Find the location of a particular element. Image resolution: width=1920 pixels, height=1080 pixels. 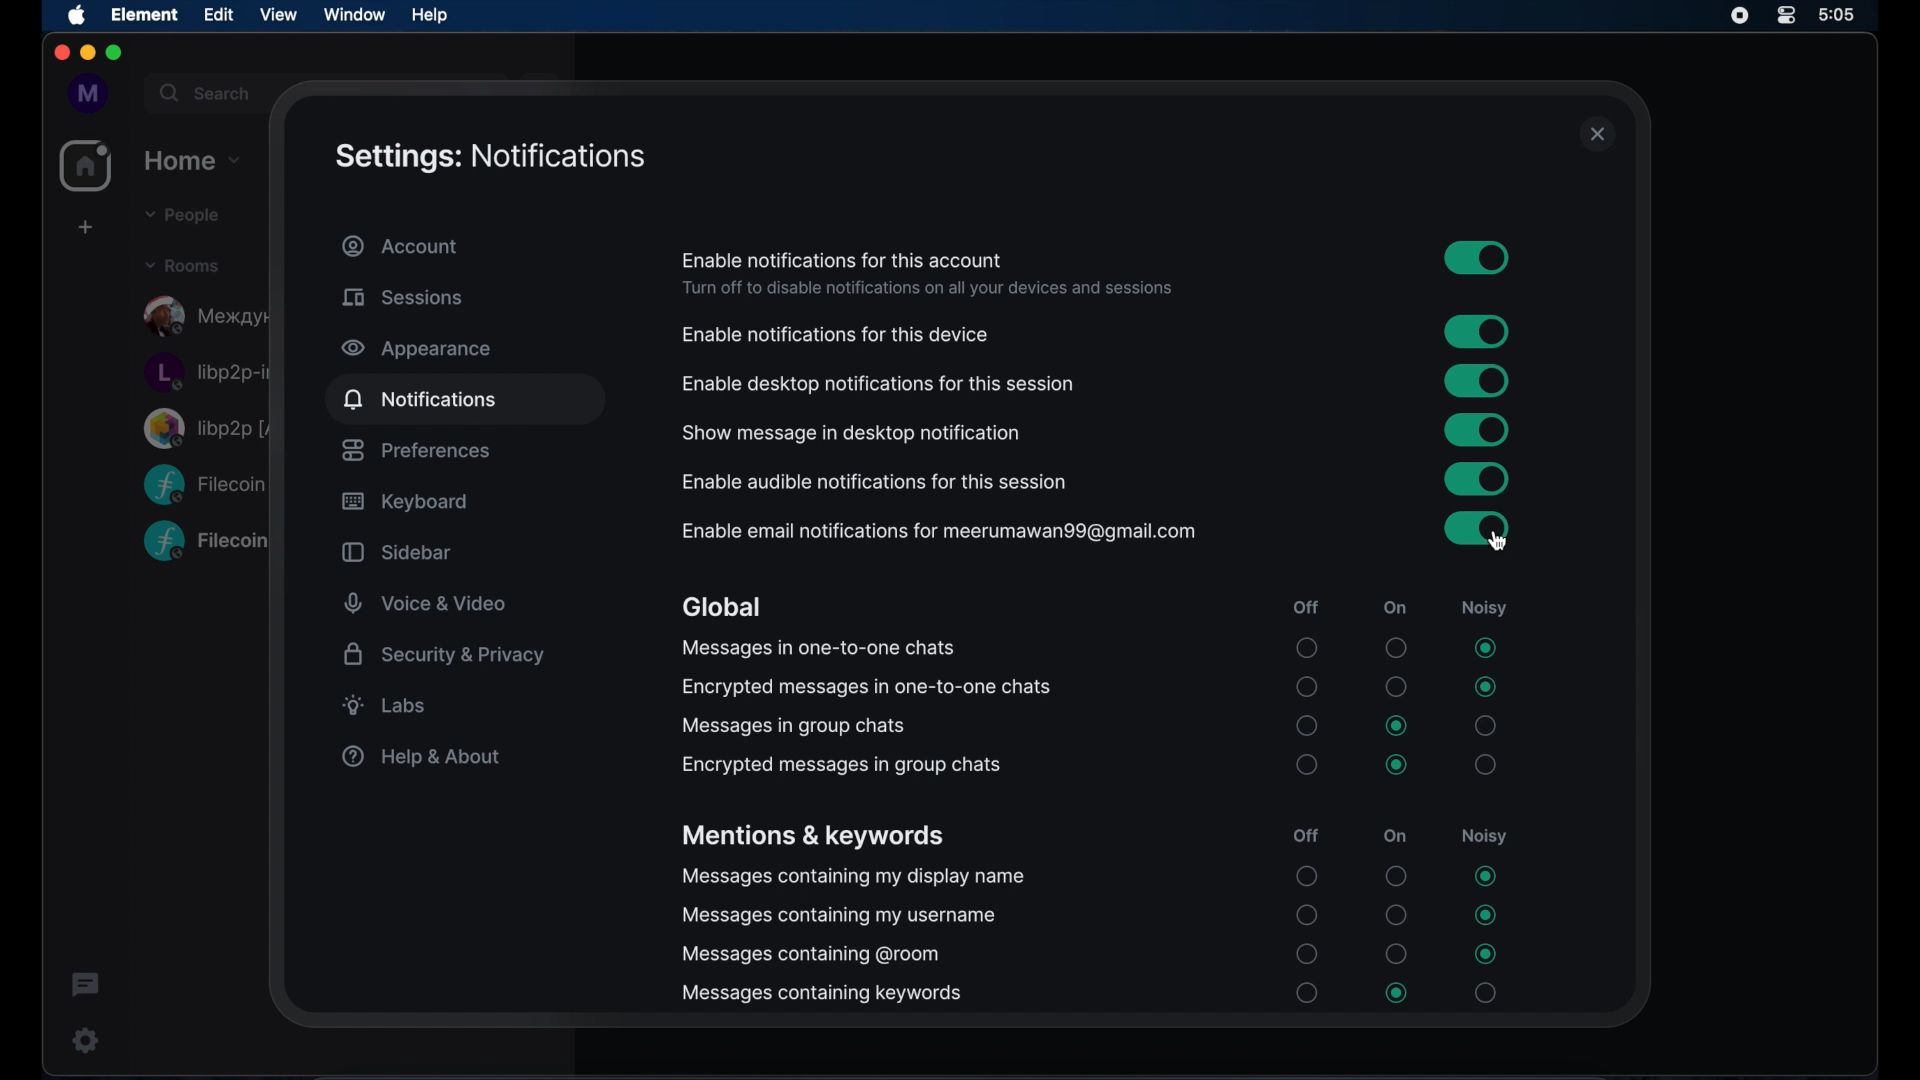

messages containing my username is located at coordinates (840, 917).